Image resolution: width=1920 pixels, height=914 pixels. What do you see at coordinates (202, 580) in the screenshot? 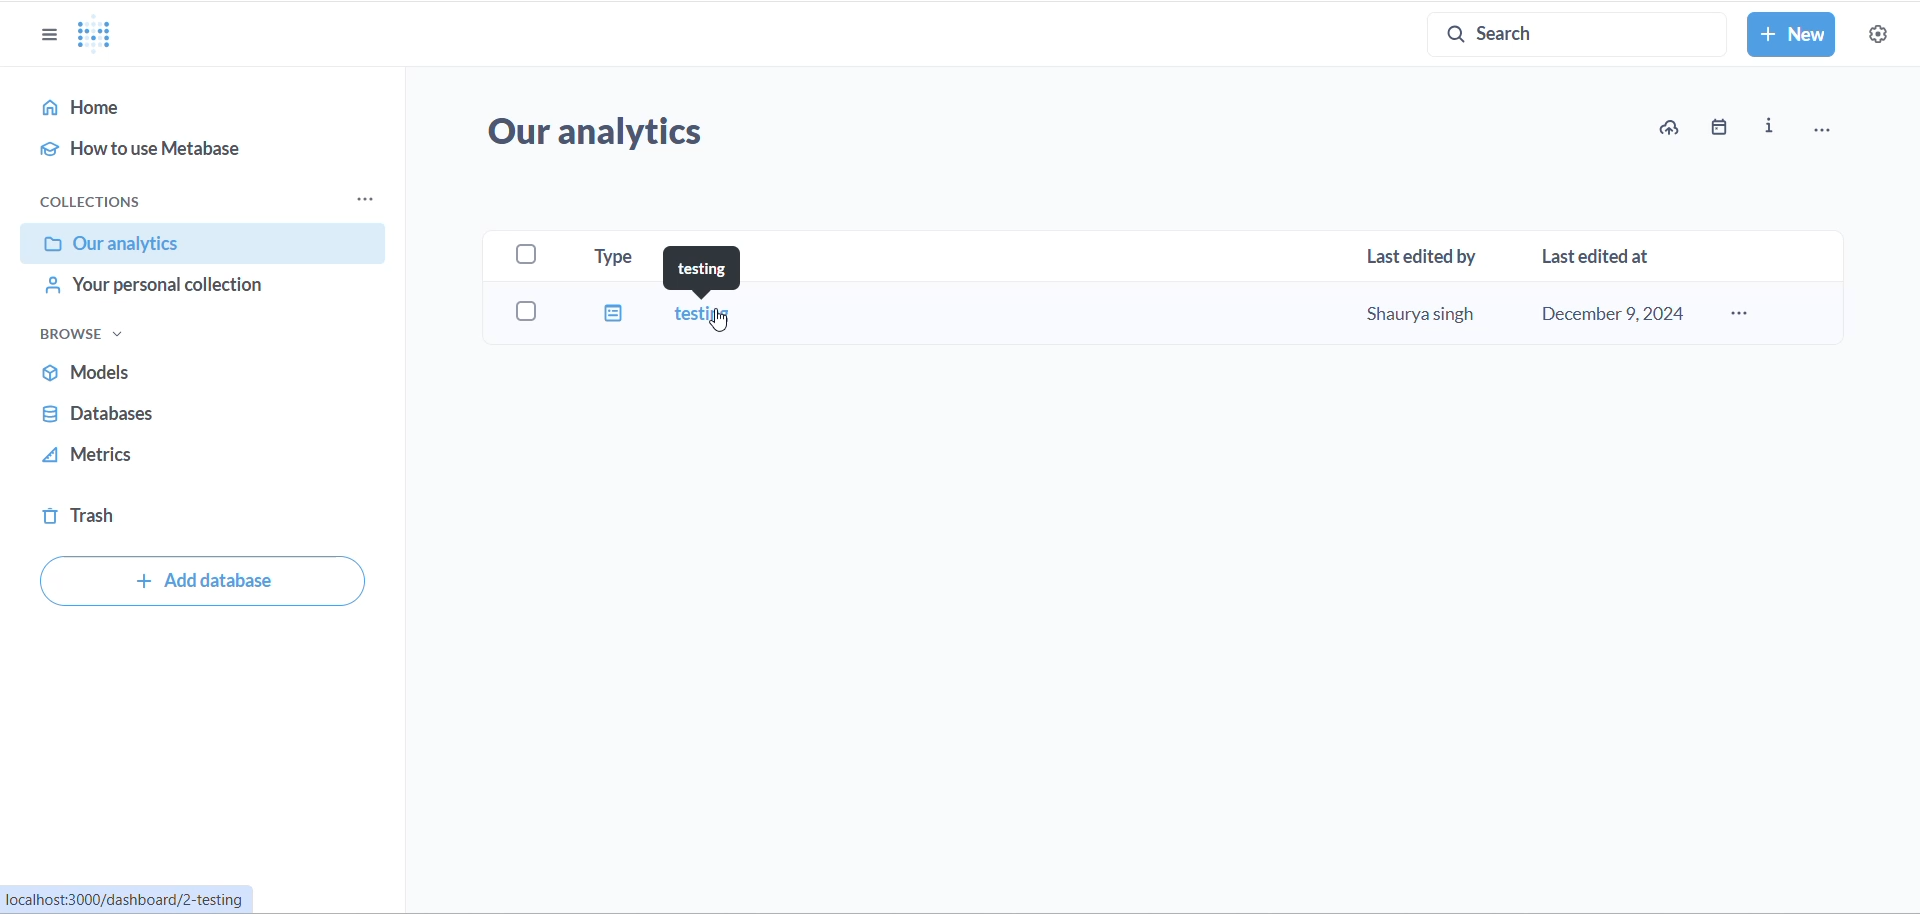
I see `add database` at bounding box center [202, 580].